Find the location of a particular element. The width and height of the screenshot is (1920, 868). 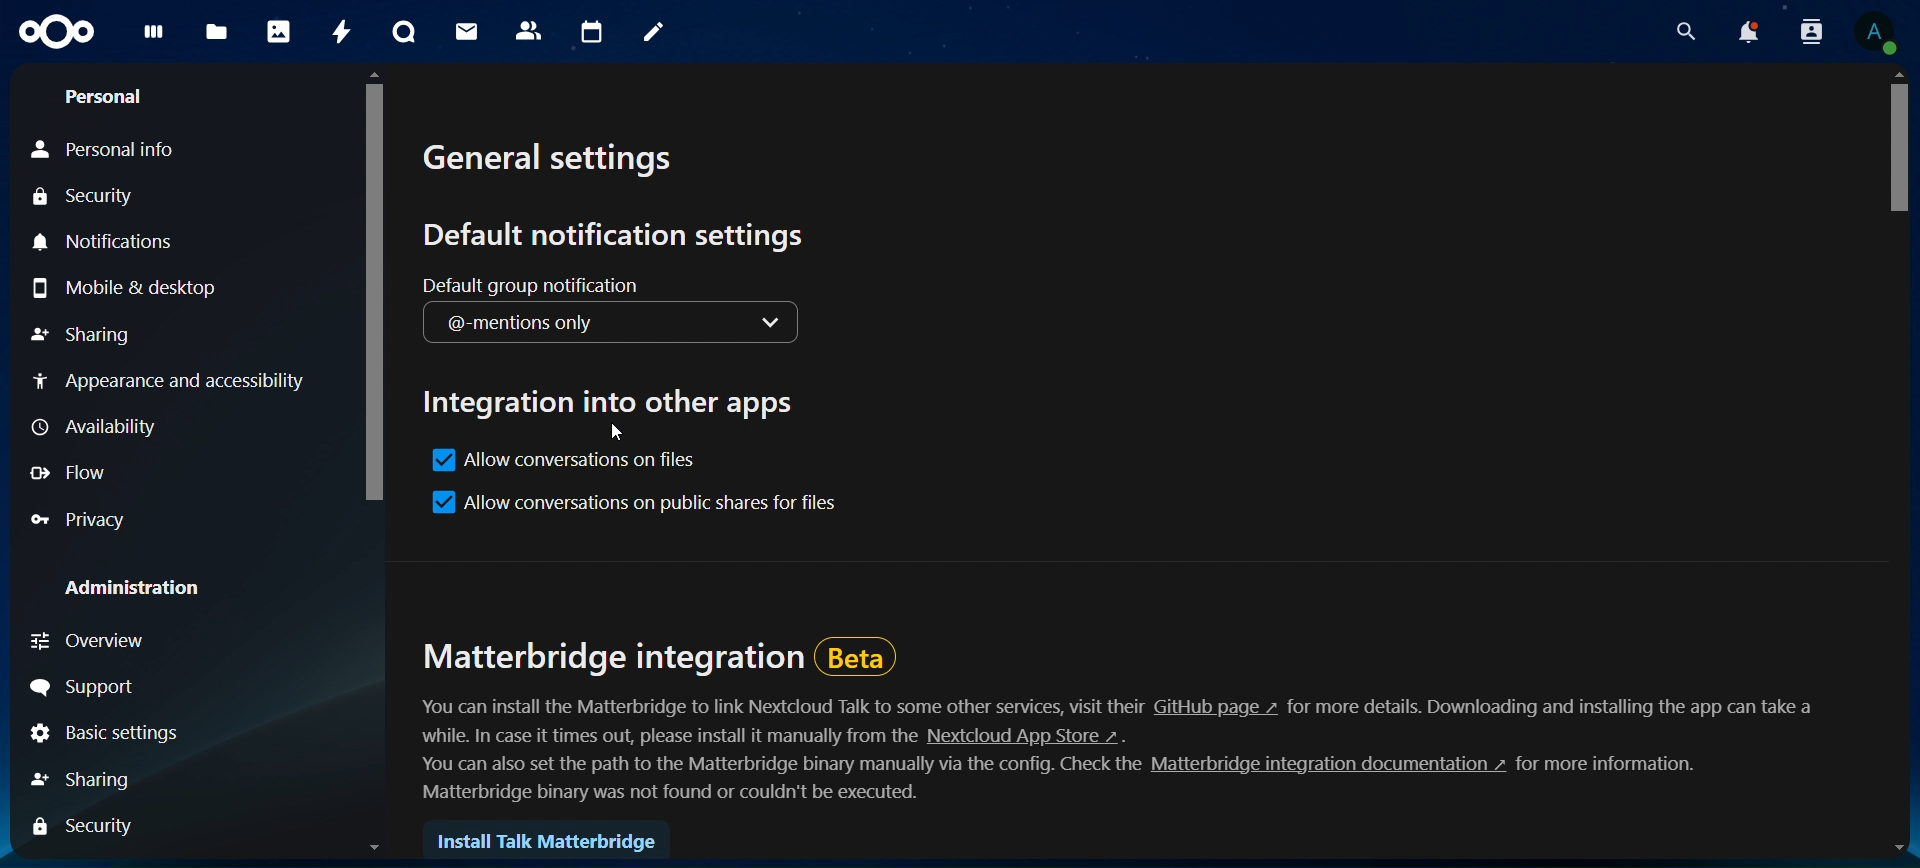

allow conversations on public shares for files is located at coordinates (638, 502).